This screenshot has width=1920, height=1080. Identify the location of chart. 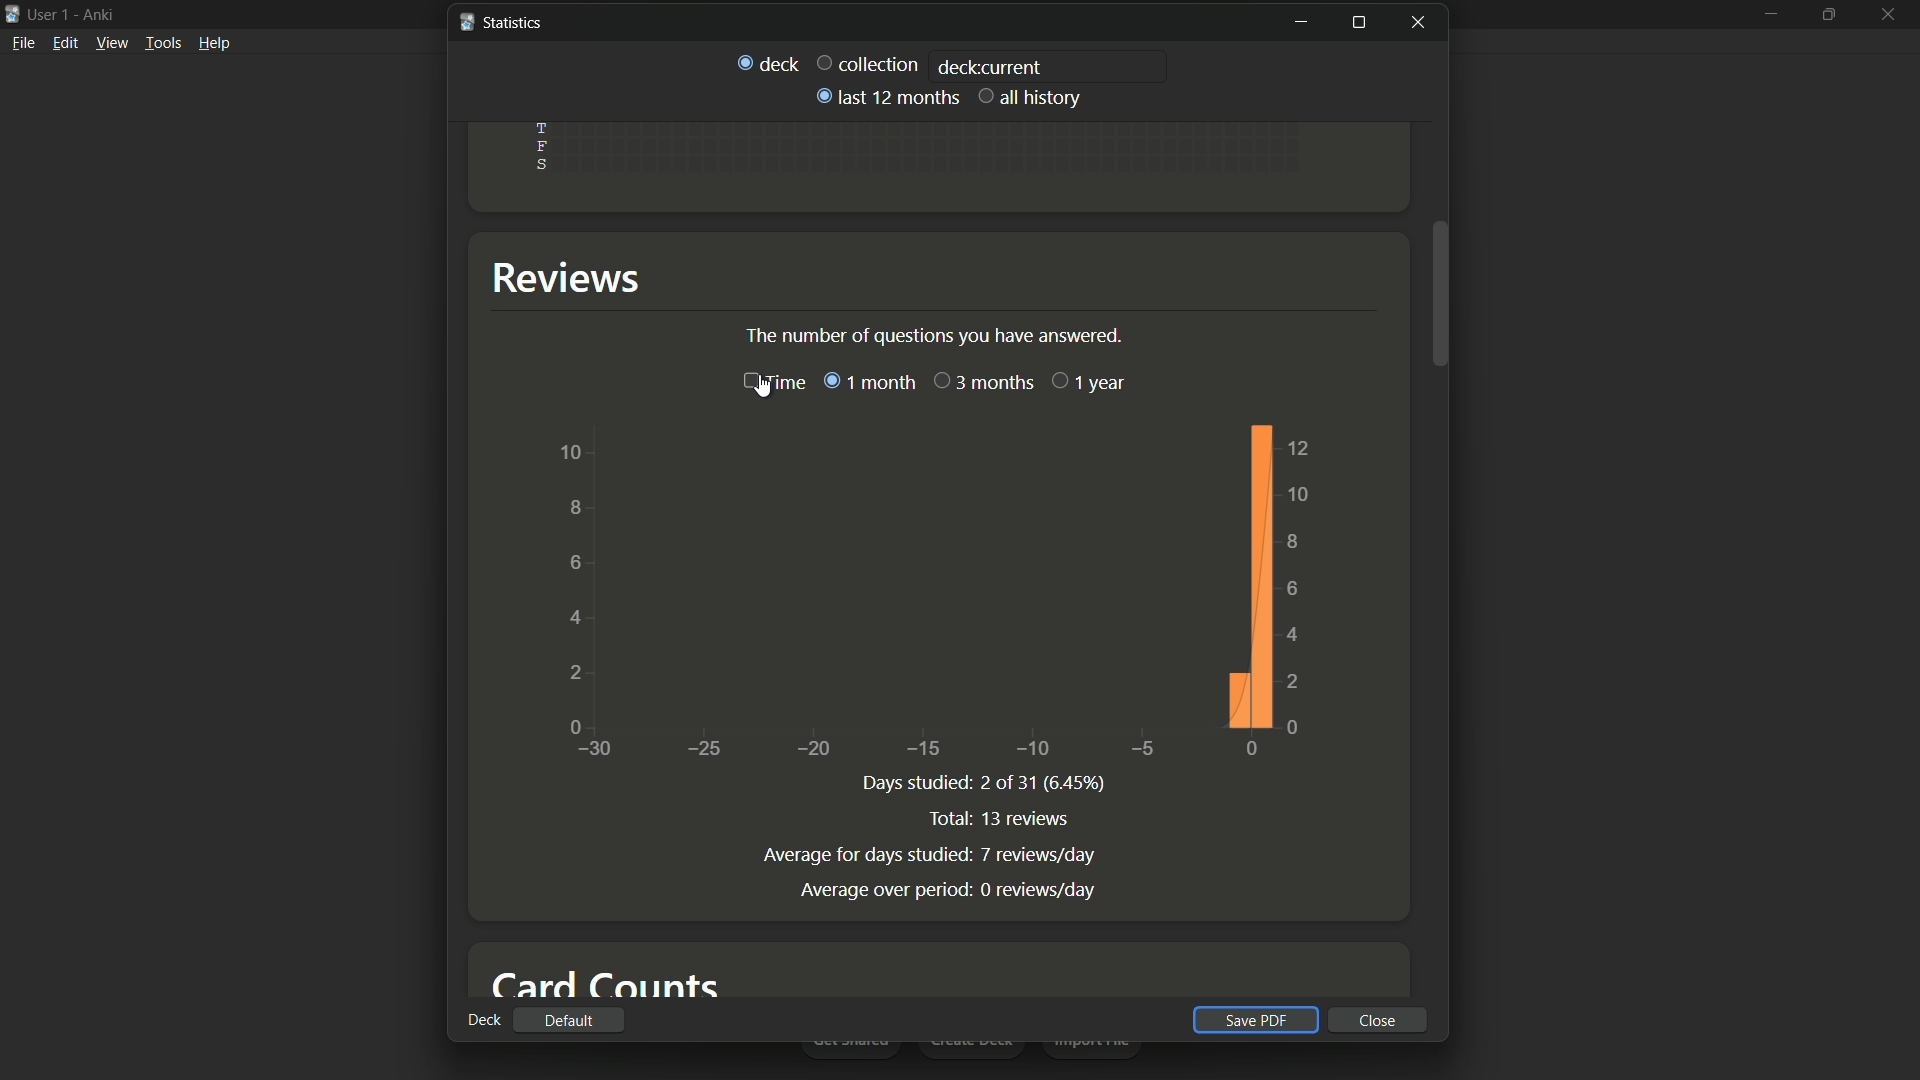
(927, 590).